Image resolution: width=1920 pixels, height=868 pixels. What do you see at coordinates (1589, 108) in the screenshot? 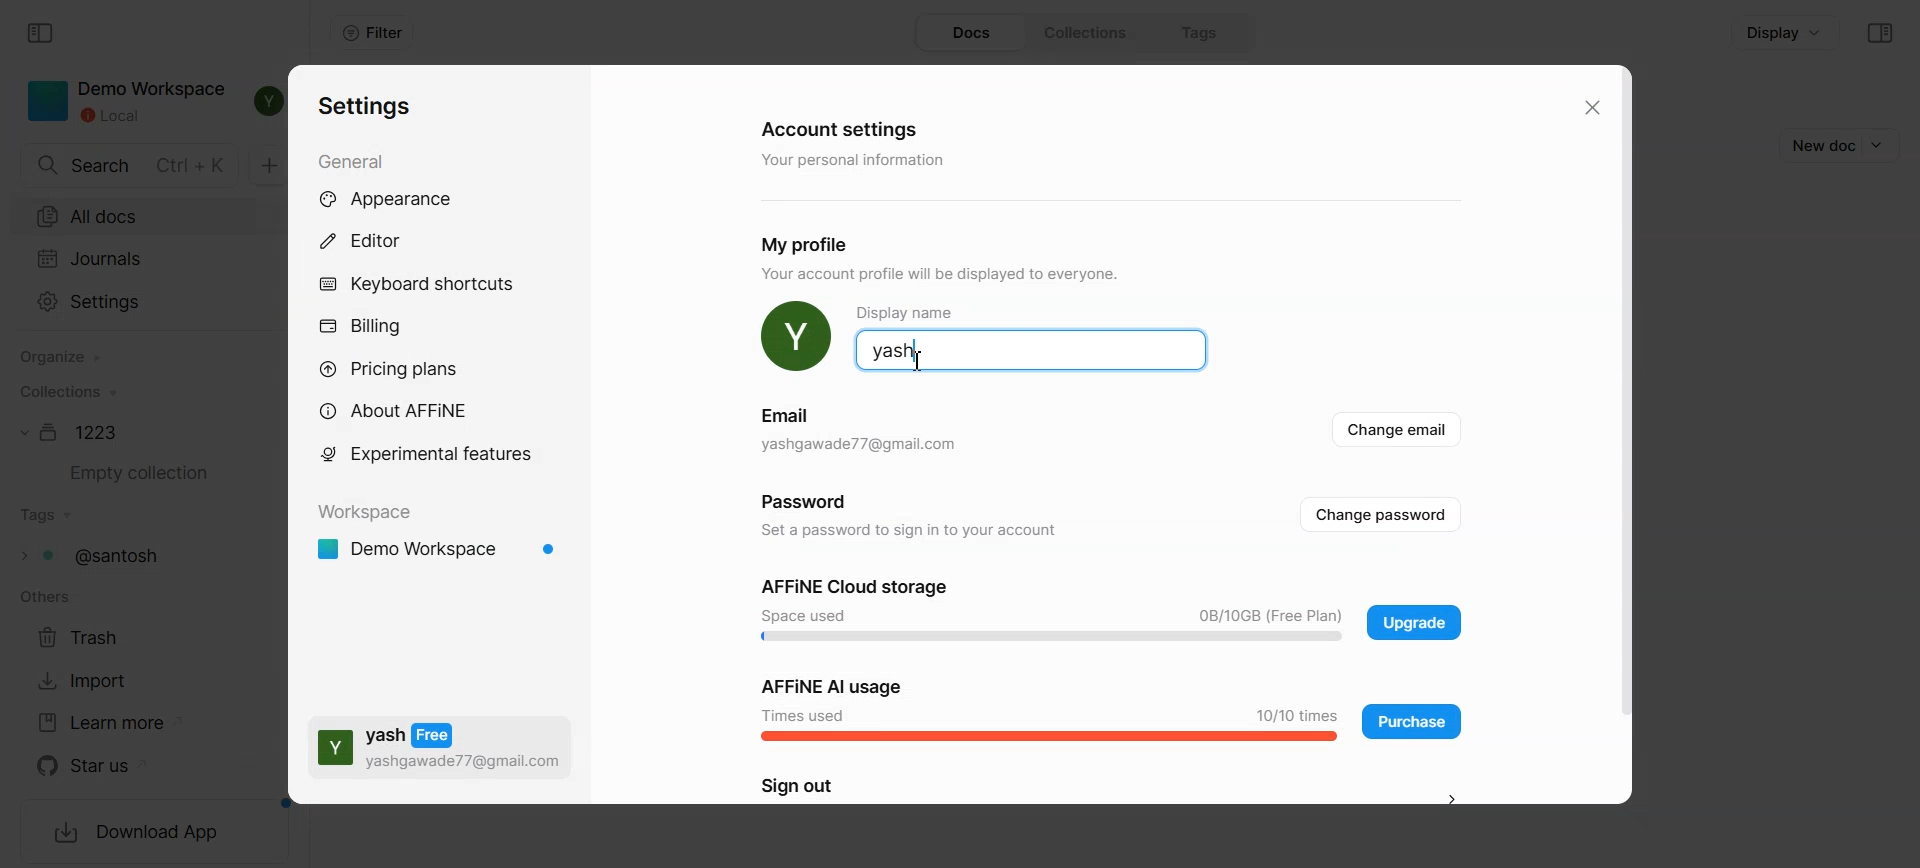
I see `Close` at bounding box center [1589, 108].